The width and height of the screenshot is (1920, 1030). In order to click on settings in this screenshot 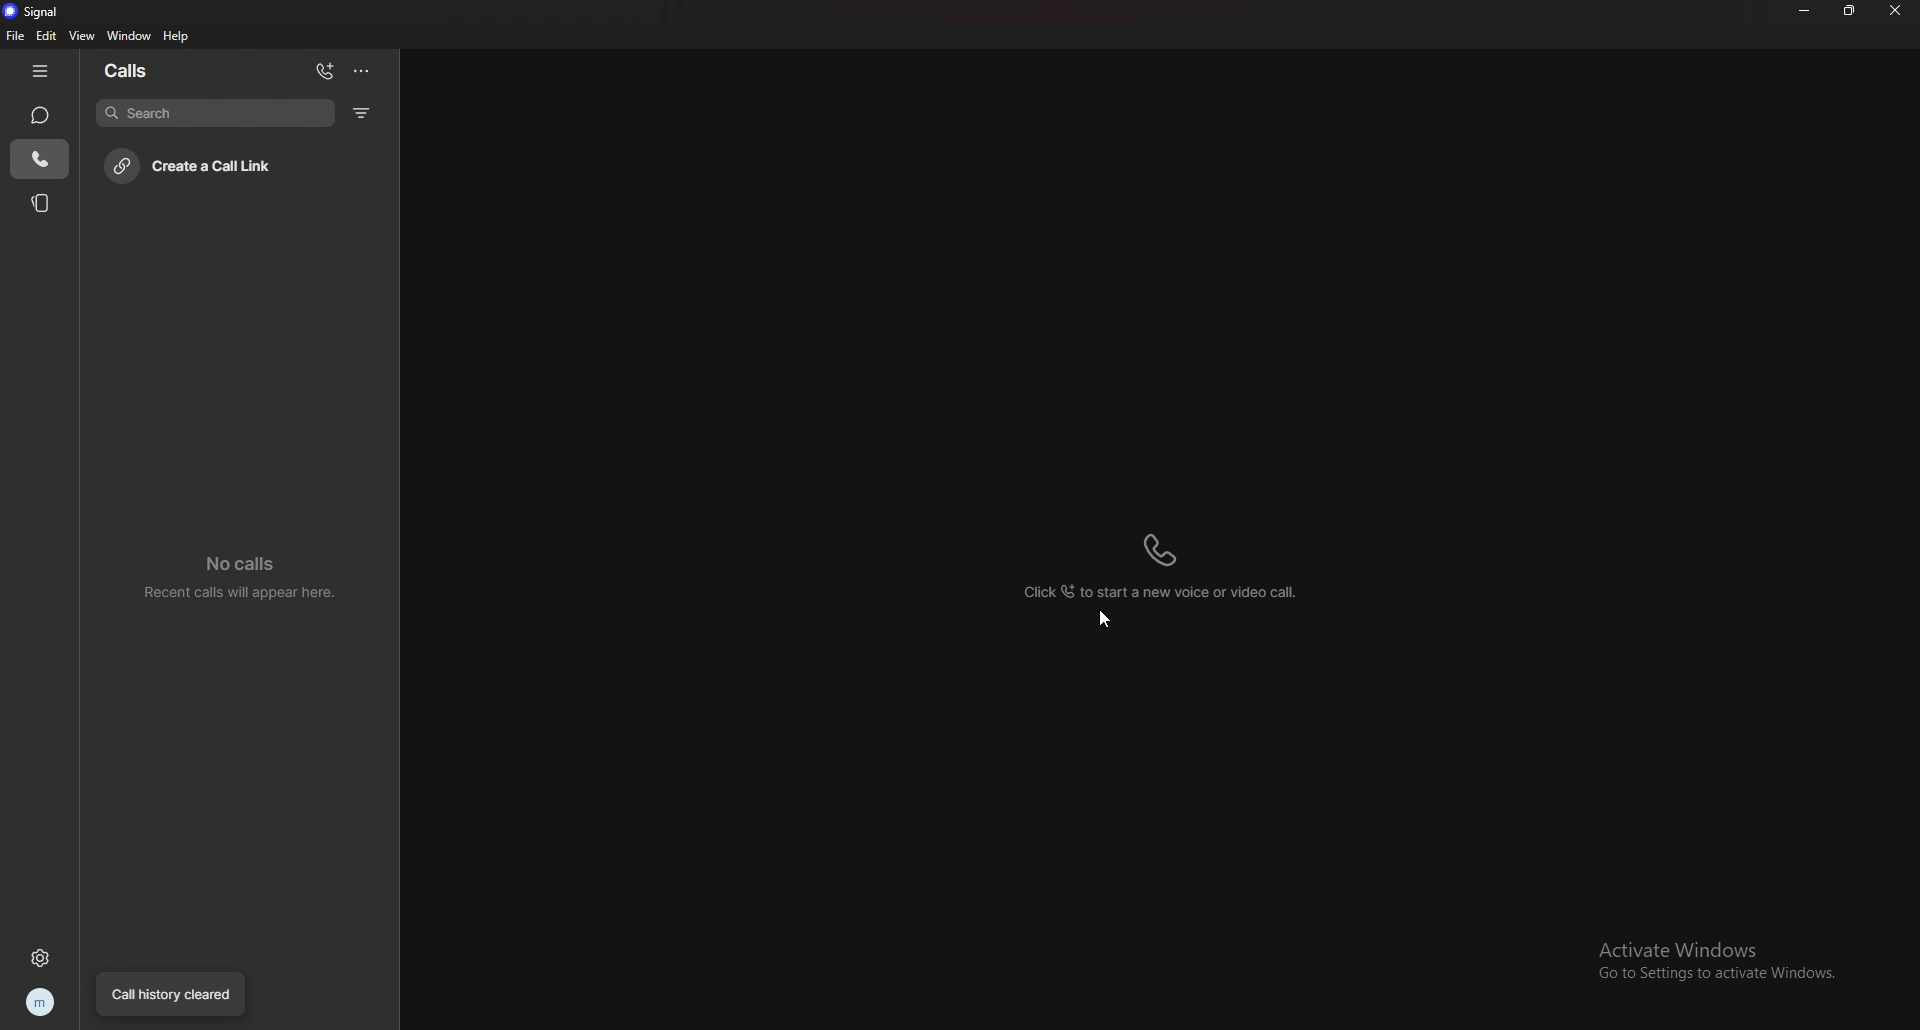, I will do `click(40, 957)`.